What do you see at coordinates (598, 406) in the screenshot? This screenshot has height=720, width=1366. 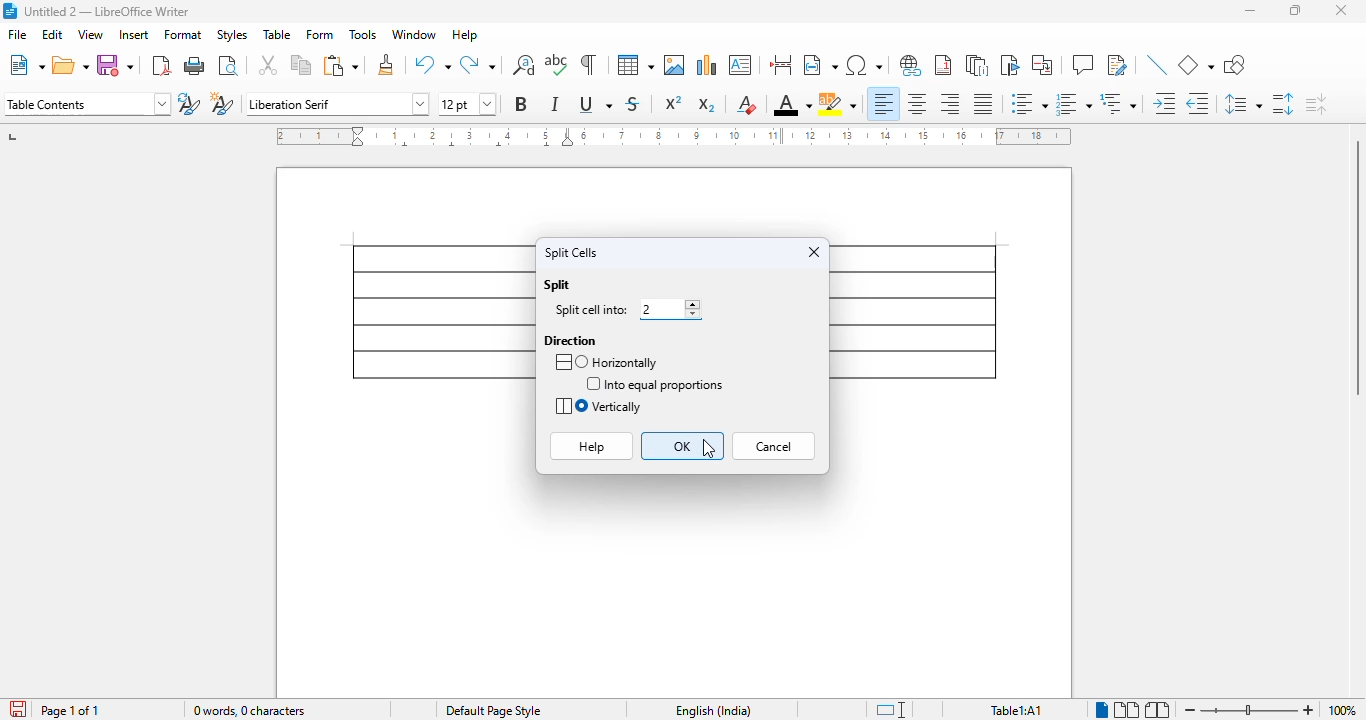 I see `vertically` at bounding box center [598, 406].